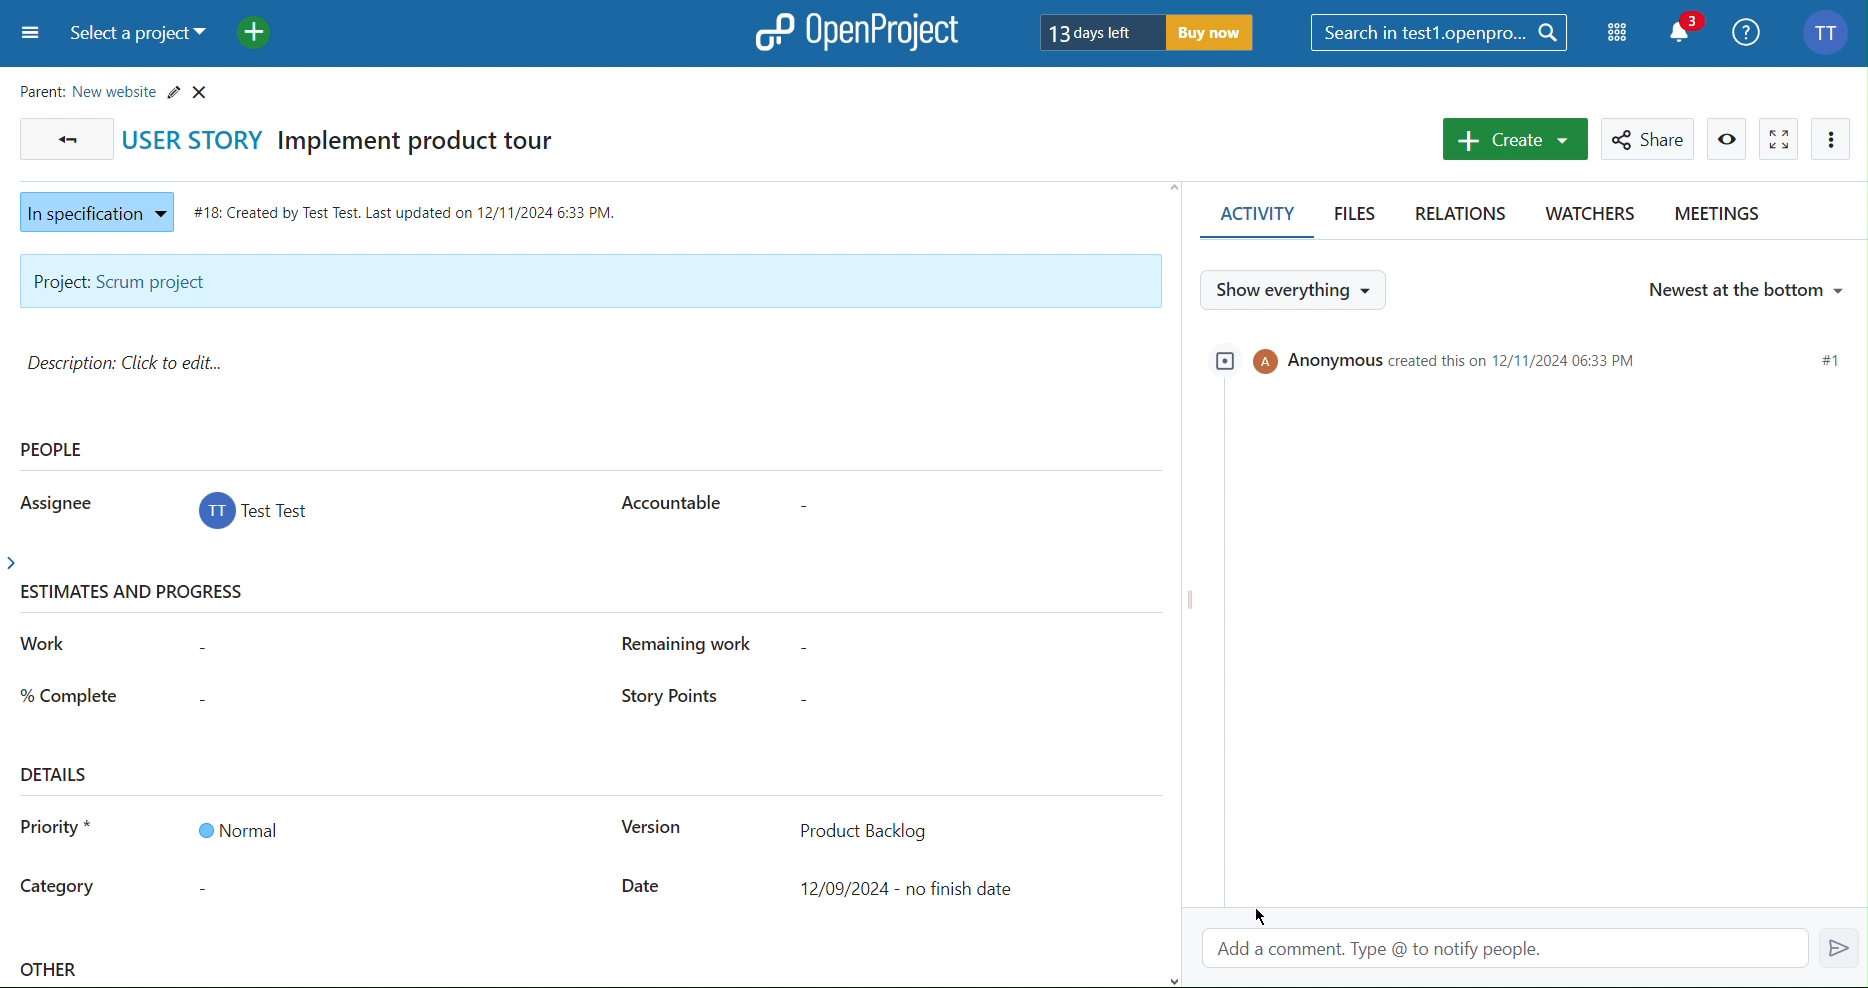 The height and width of the screenshot is (988, 1868). What do you see at coordinates (1441, 358) in the screenshot?
I see `[© @ Anonymous created this on 12/11/2024 0633 PM` at bounding box center [1441, 358].